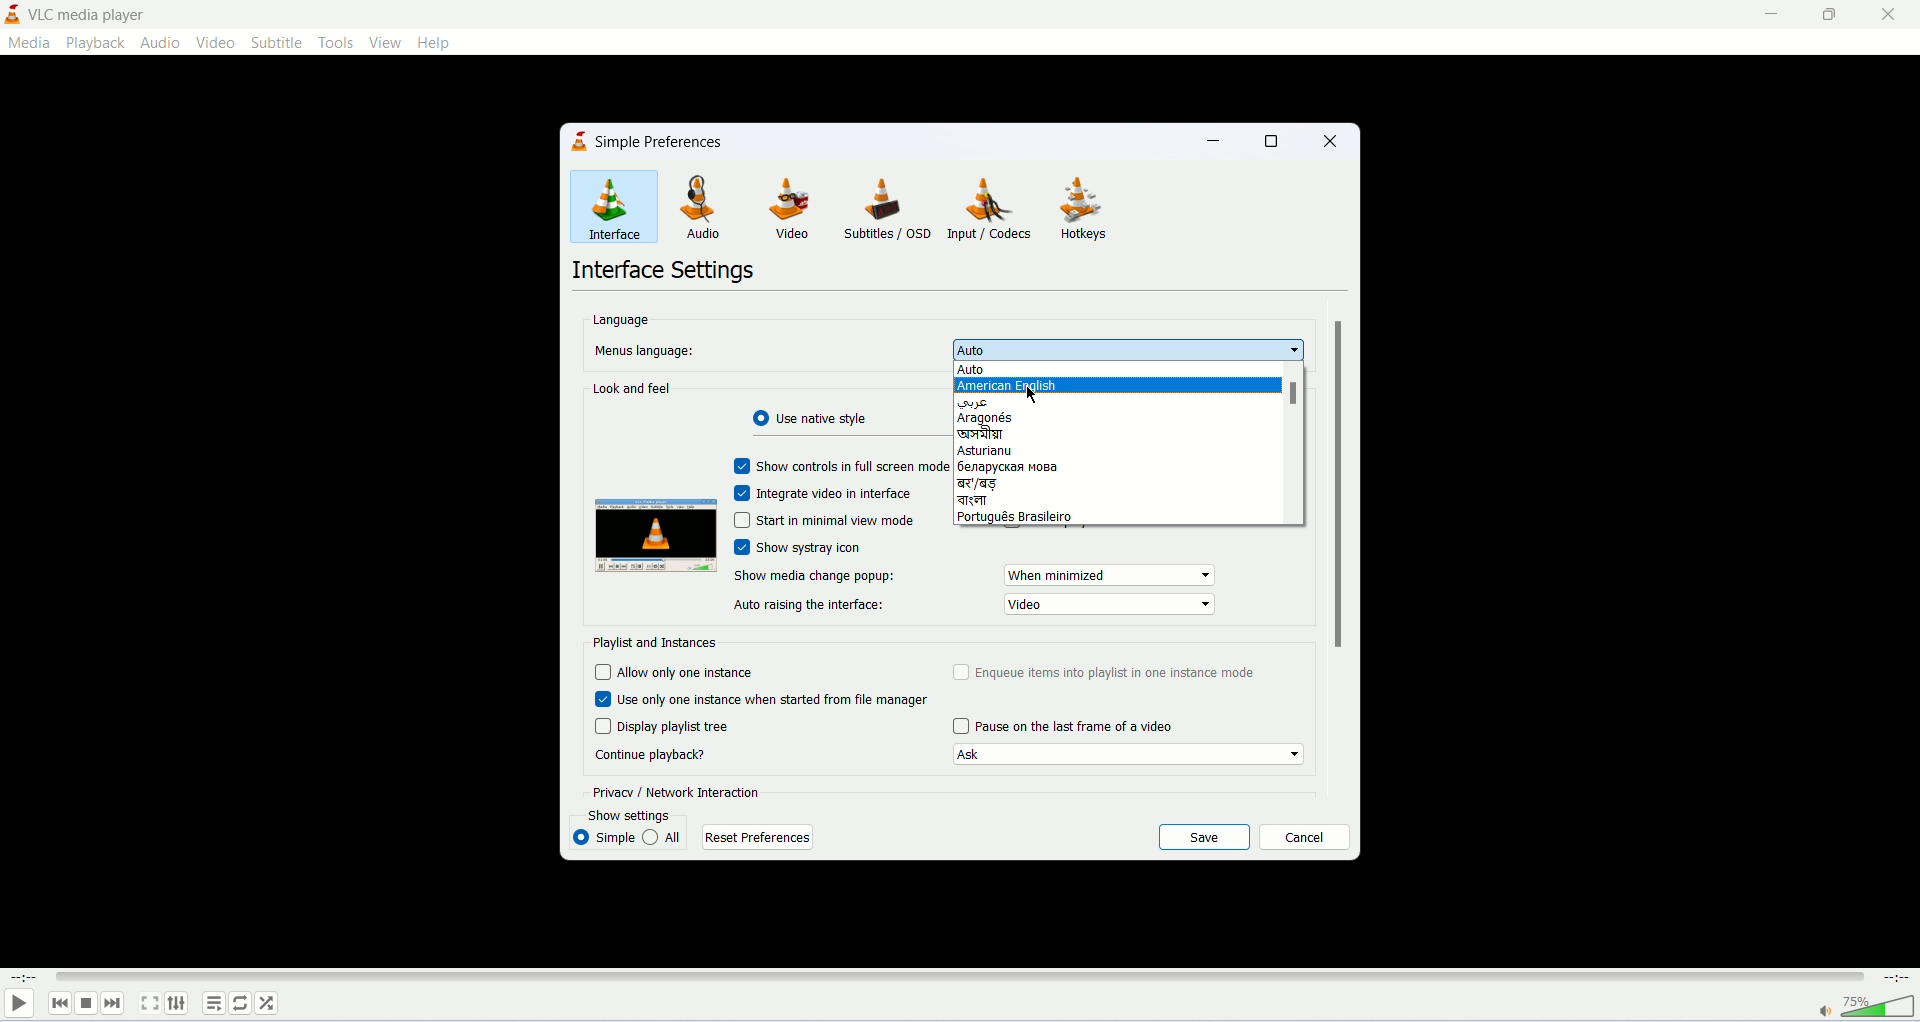 The width and height of the screenshot is (1920, 1022). What do you see at coordinates (1205, 838) in the screenshot?
I see `save` at bounding box center [1205, 838].